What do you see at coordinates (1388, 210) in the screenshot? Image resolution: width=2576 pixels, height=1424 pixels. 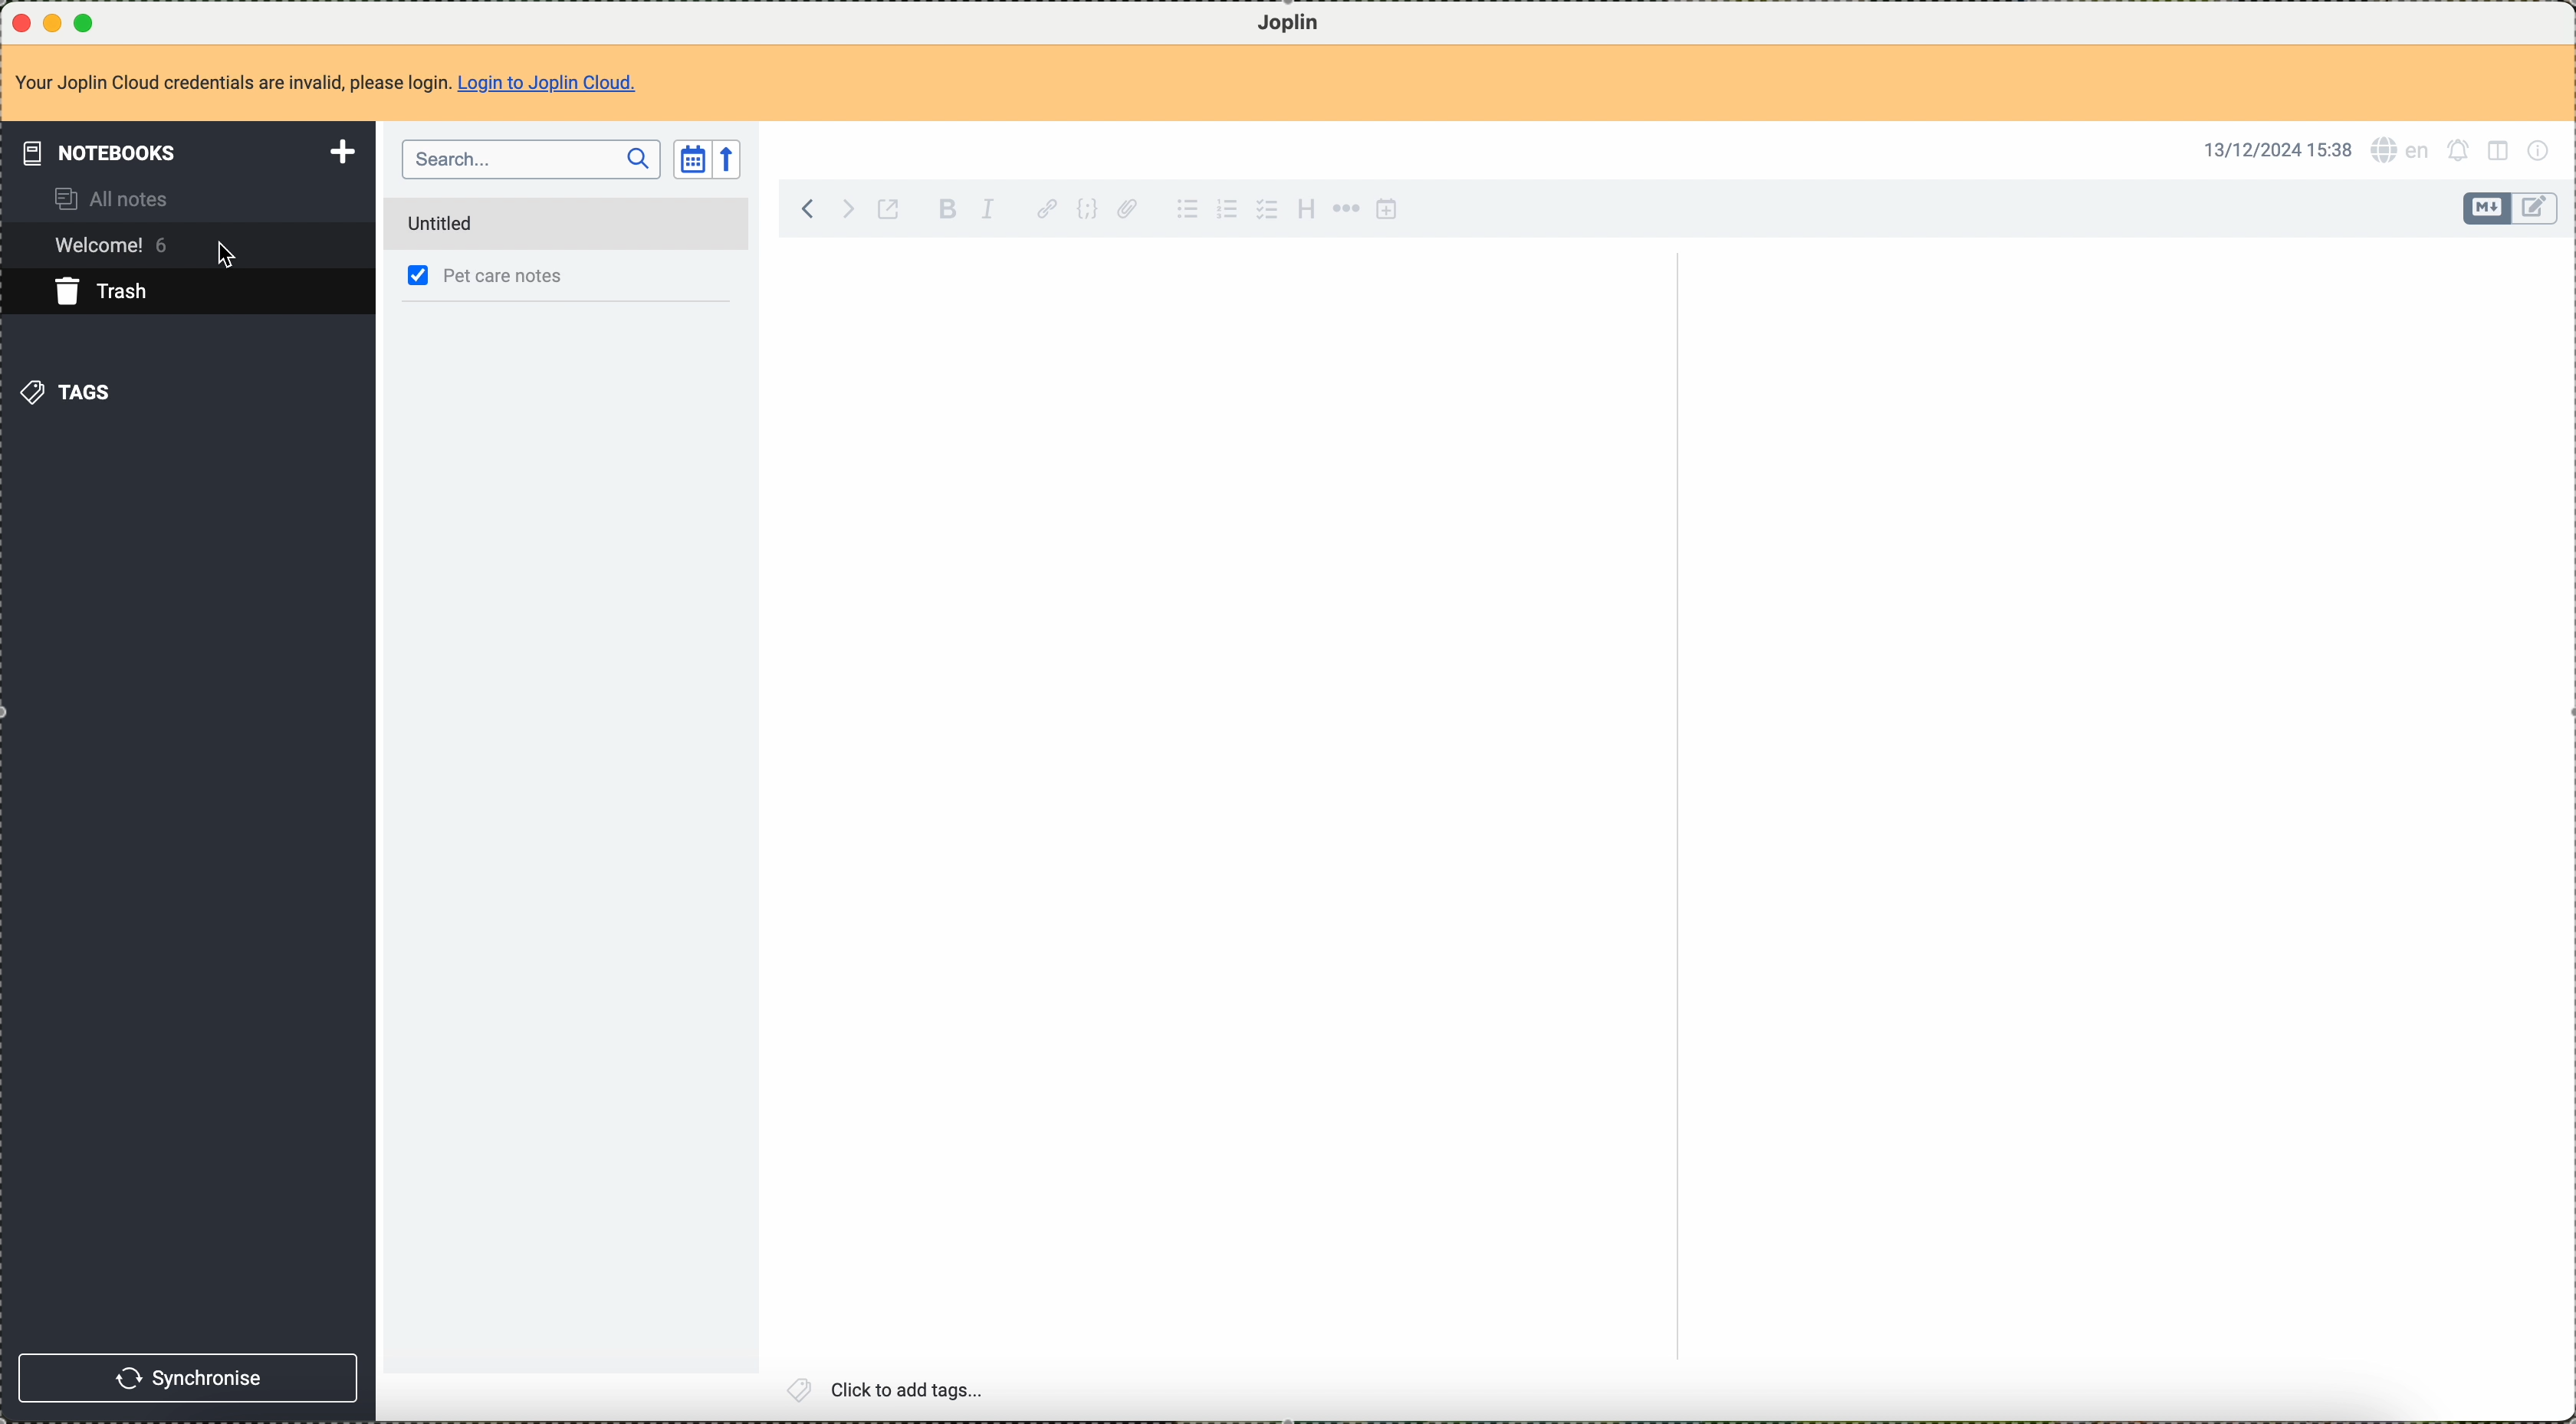 I see `insert time` at bounding box center [1388, 210].